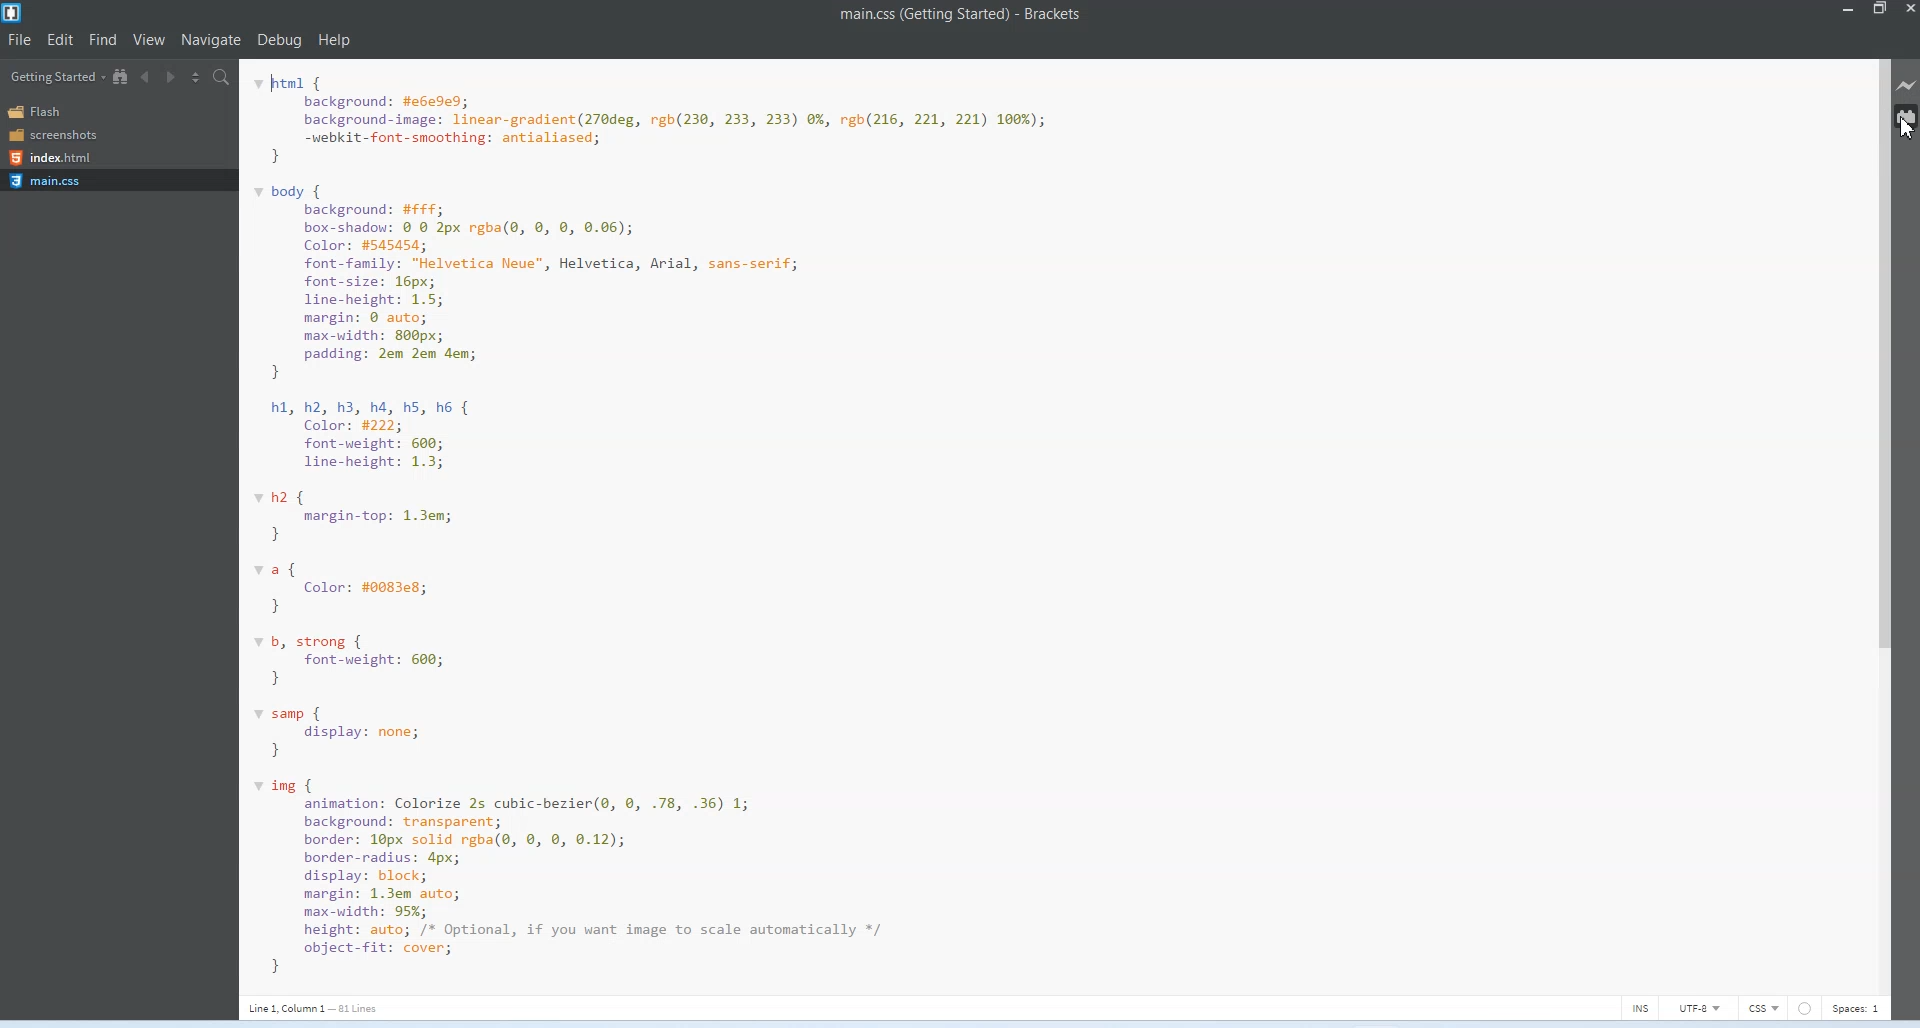 Image resolution: width=1920 pixels, height=1028 pixels. Describe the element at coordinates (1640, 1008) in the screenshot. I see `INS` at that location.